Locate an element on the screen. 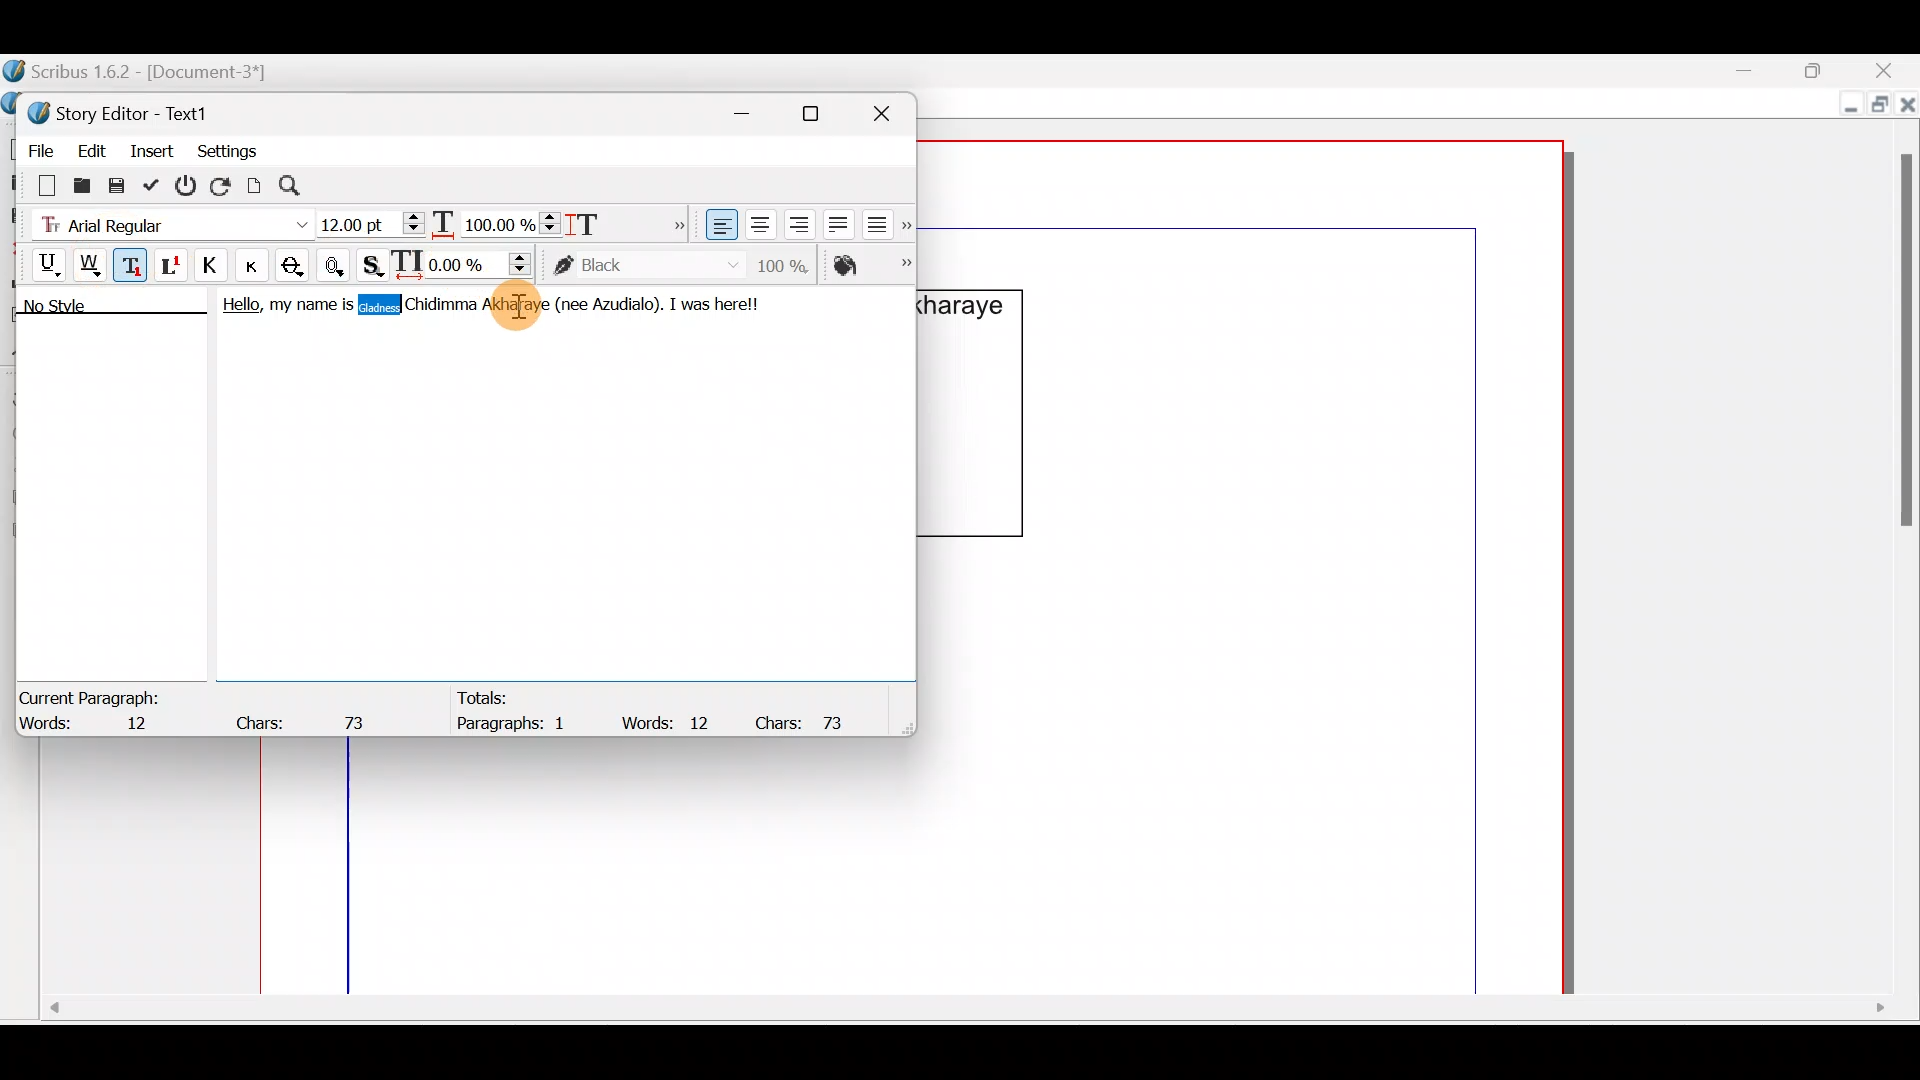 The width and height of the screenshot is (1920, 1080). Manual tracking is located at coordinates (467, 263).